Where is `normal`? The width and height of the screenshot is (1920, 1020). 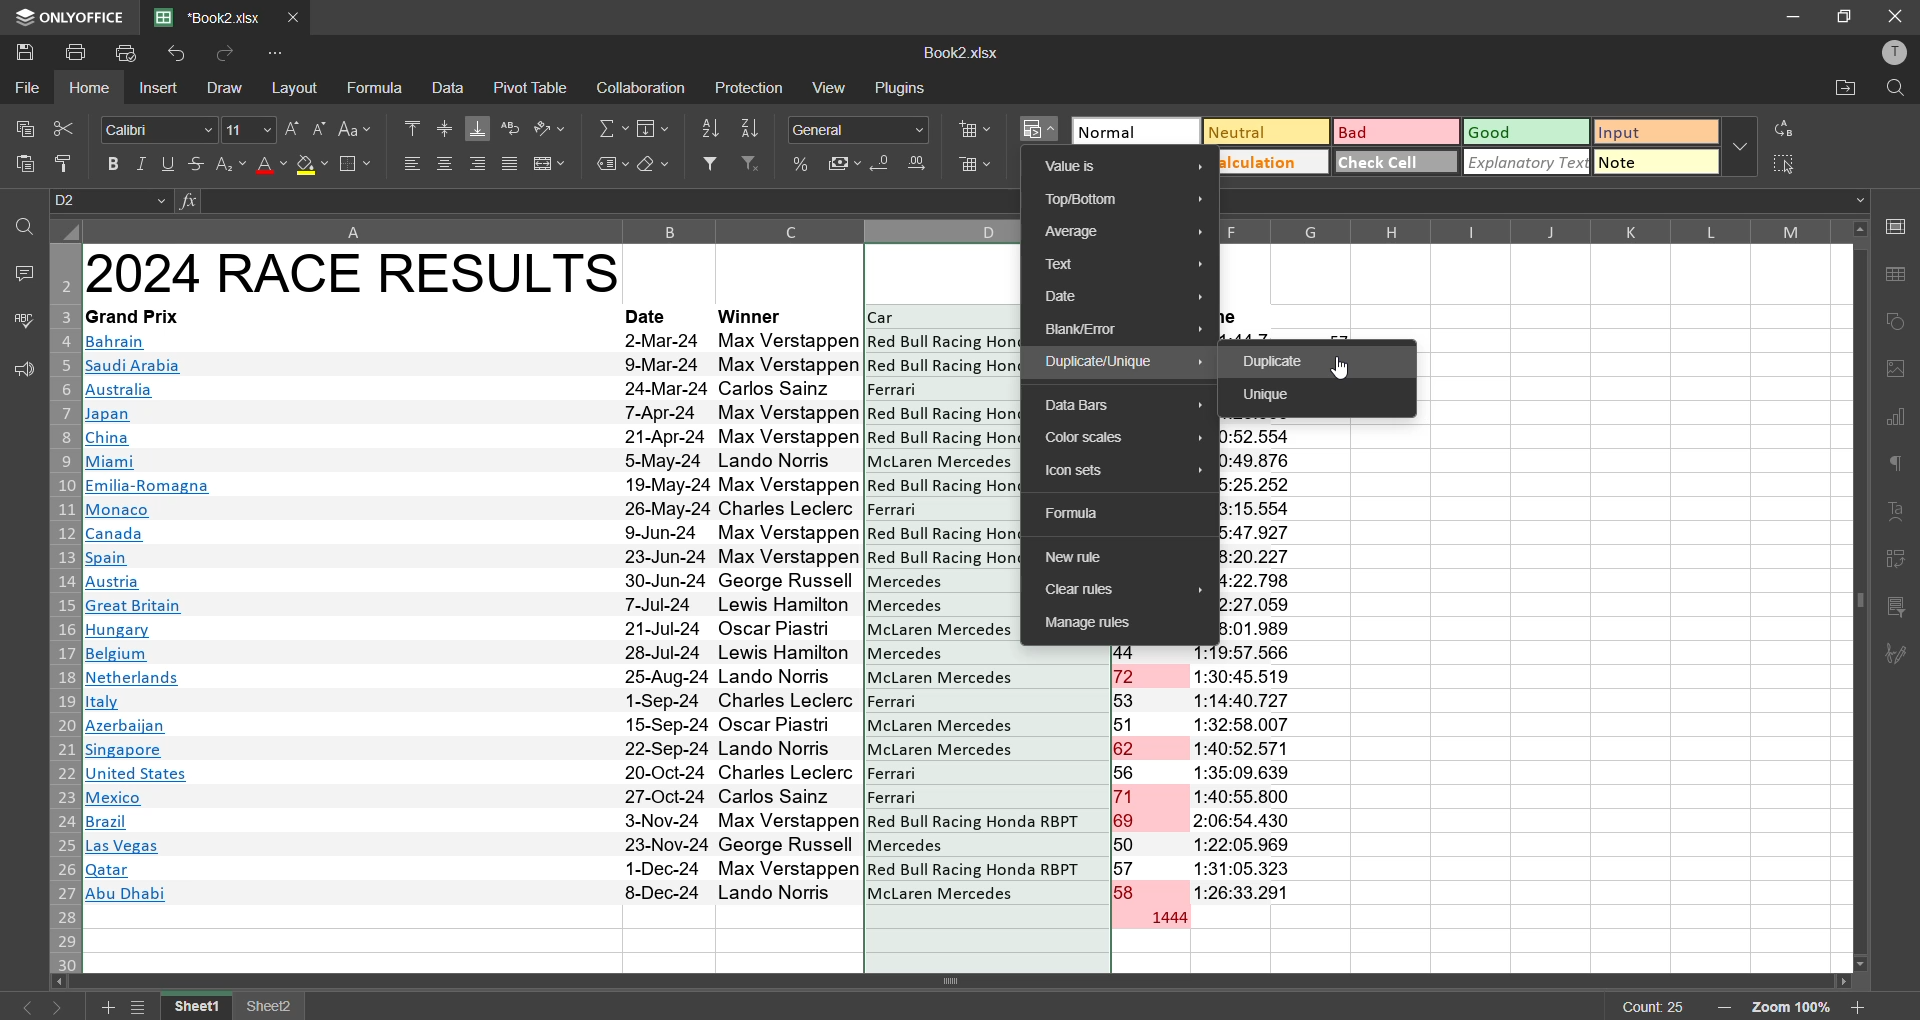
normal is located at coordinates (1133, 131).